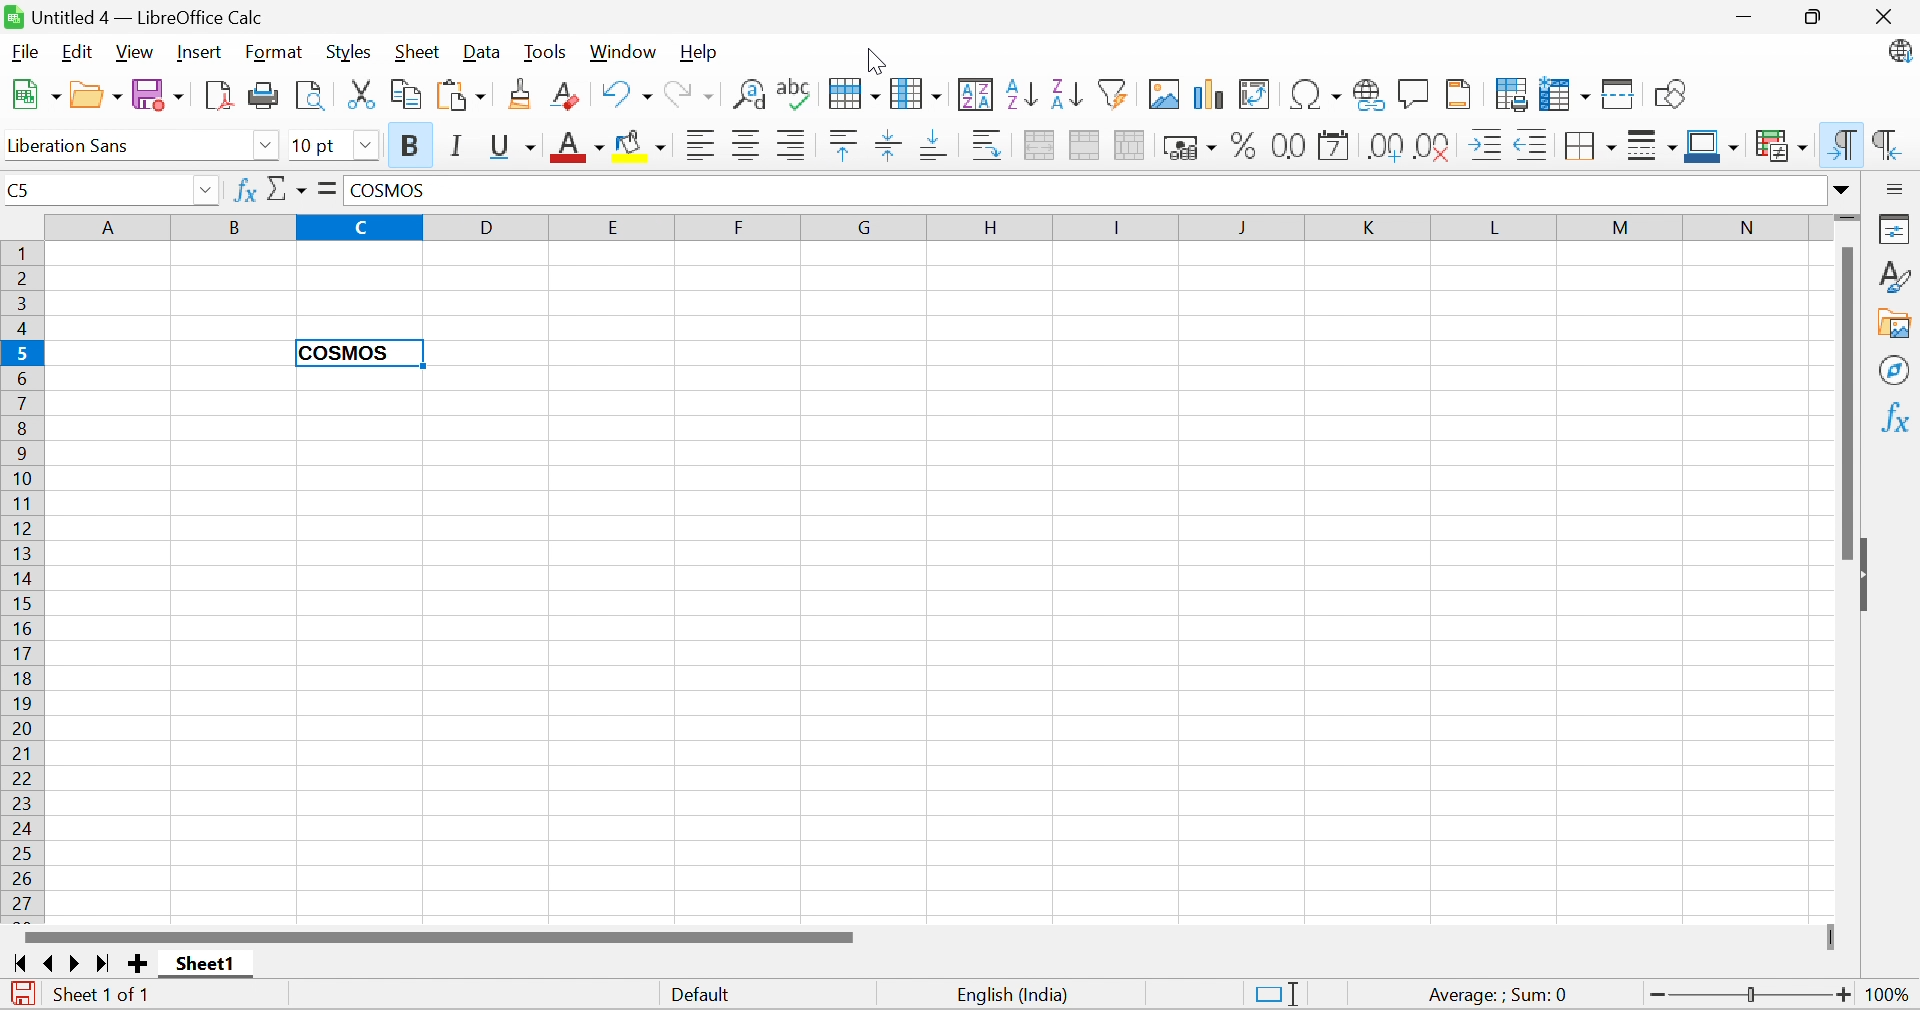 Image resolution: width=1920 pixels, height=1010 pixels. What do you see at coordinates (1513, 94) in the screenshot?
I see `Define Print Area` at bounding box center [1513, 94].